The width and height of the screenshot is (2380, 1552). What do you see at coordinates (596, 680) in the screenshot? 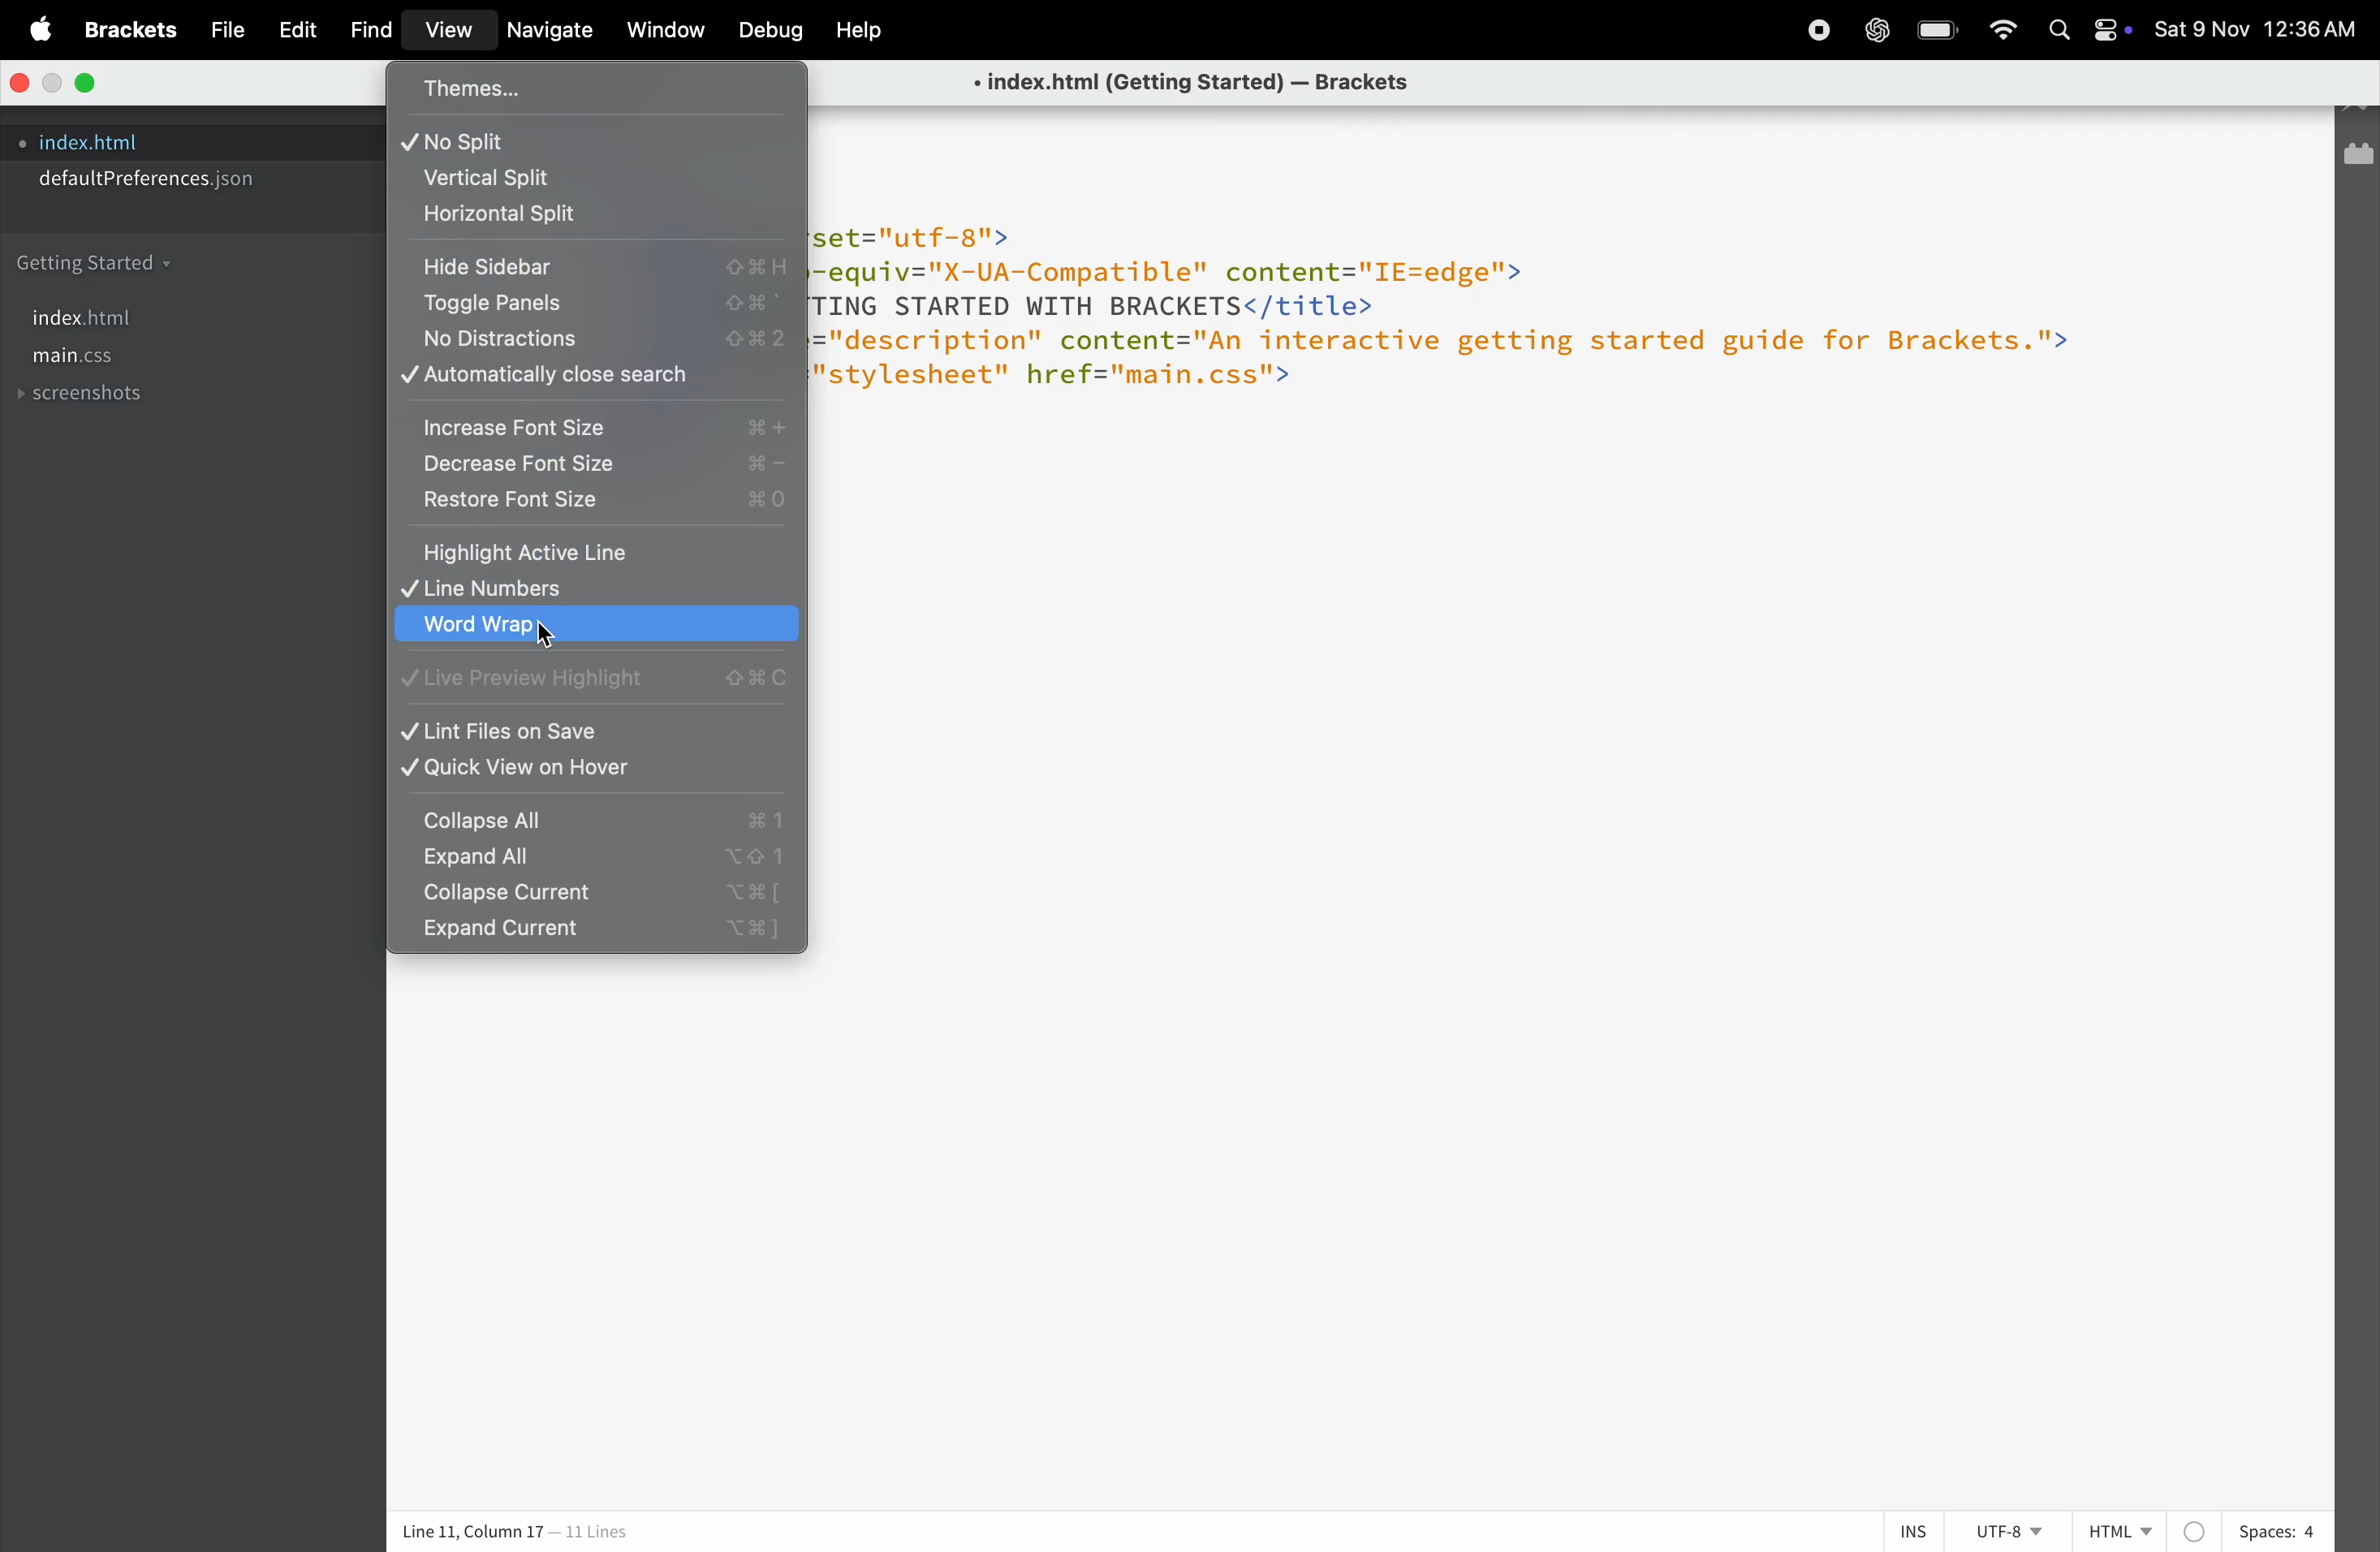
I see `line prview height` at bounding box center [596, 680].